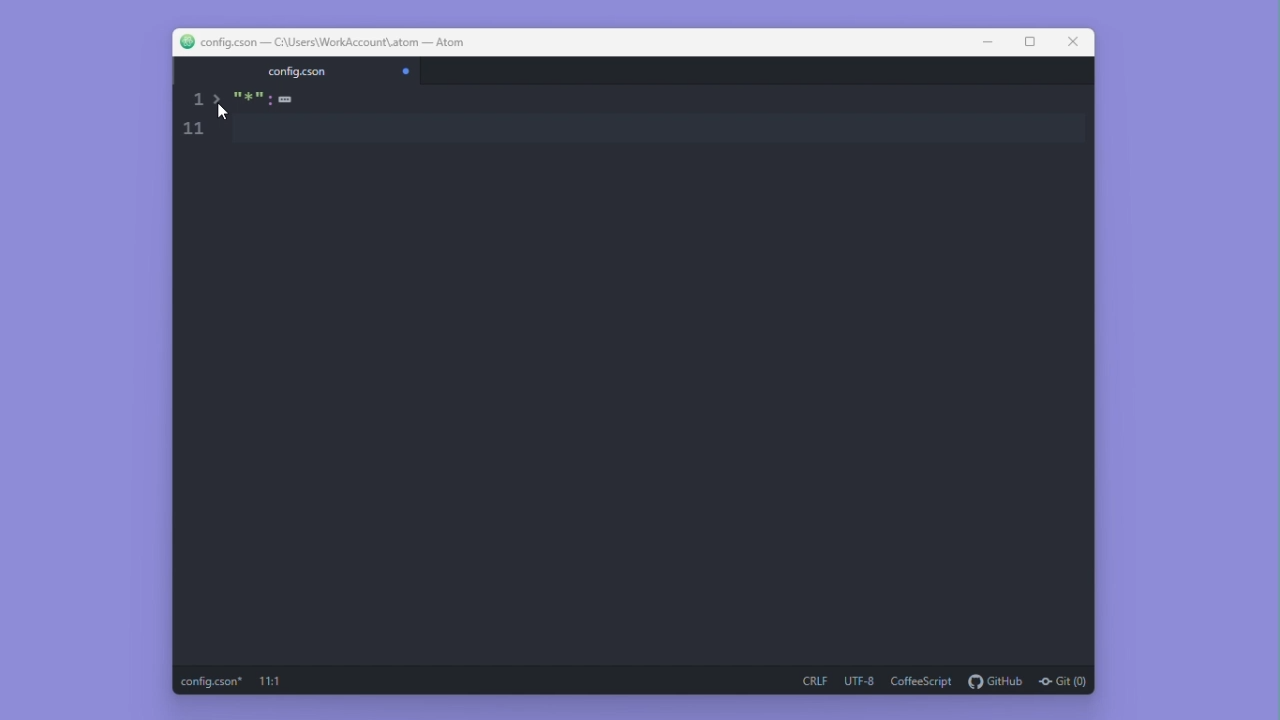  Describe the element at coordinates (273, 110) in the screenshot. I see `"*" : ...` at that location.